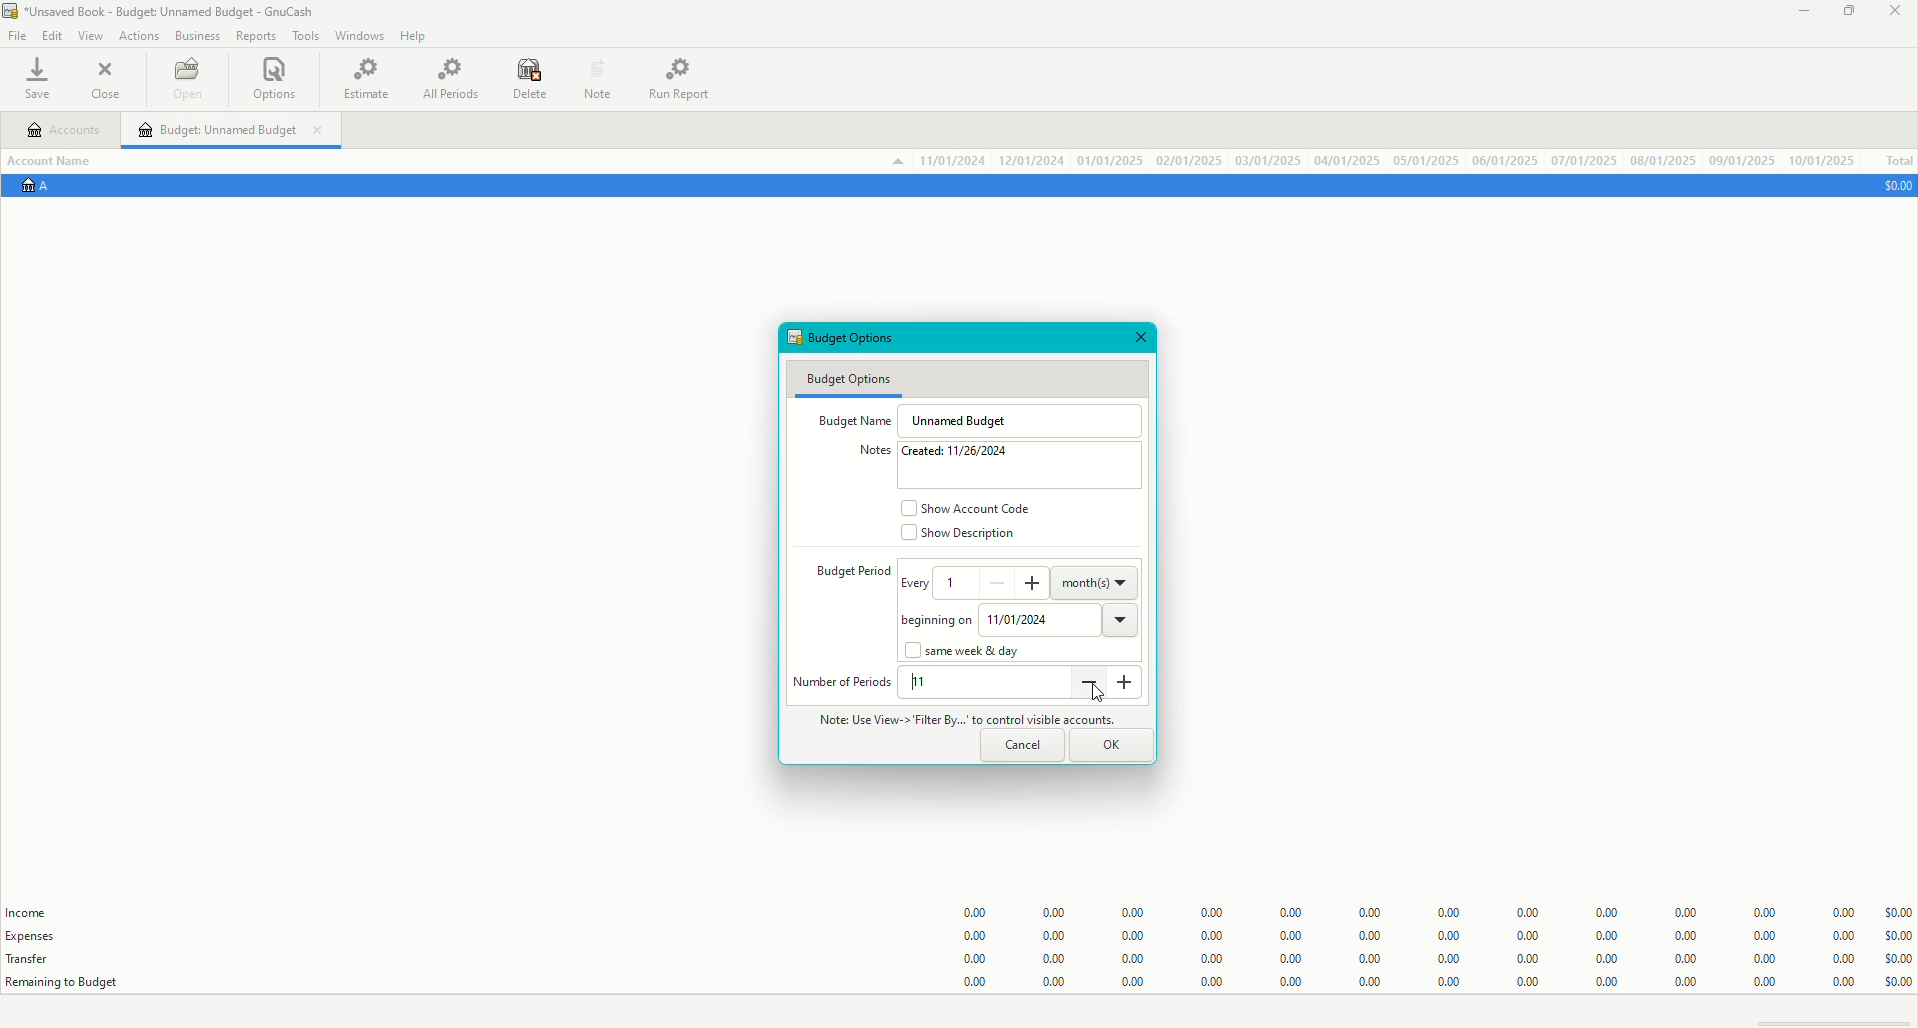 The width and height of the screenshot is (1918, 1028). What do you see at coordinates (233, 130) in the screenshot?
I see `Unnamed Budget` at bounding box center [233, 130].